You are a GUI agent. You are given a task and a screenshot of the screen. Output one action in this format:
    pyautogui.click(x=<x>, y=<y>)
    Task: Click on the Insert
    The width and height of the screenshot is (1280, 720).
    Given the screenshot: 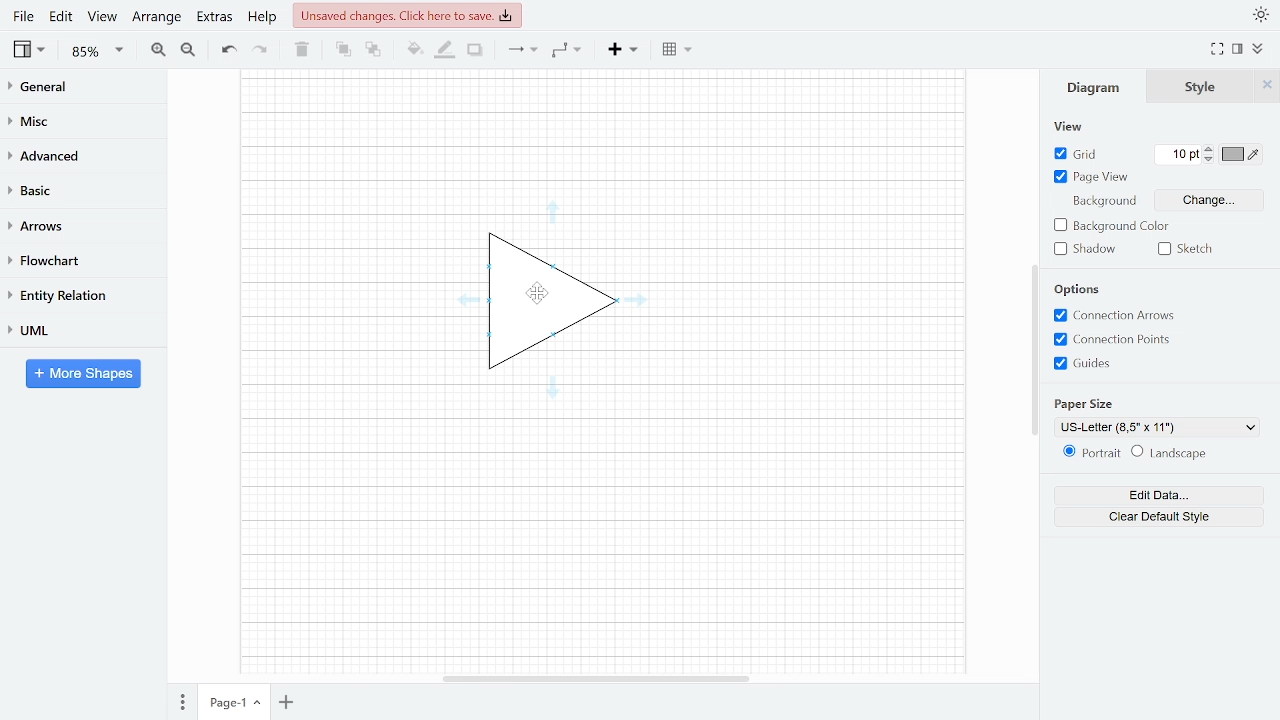 What is the action you would take?
    pyautogui.click(x=623, y=48)
    